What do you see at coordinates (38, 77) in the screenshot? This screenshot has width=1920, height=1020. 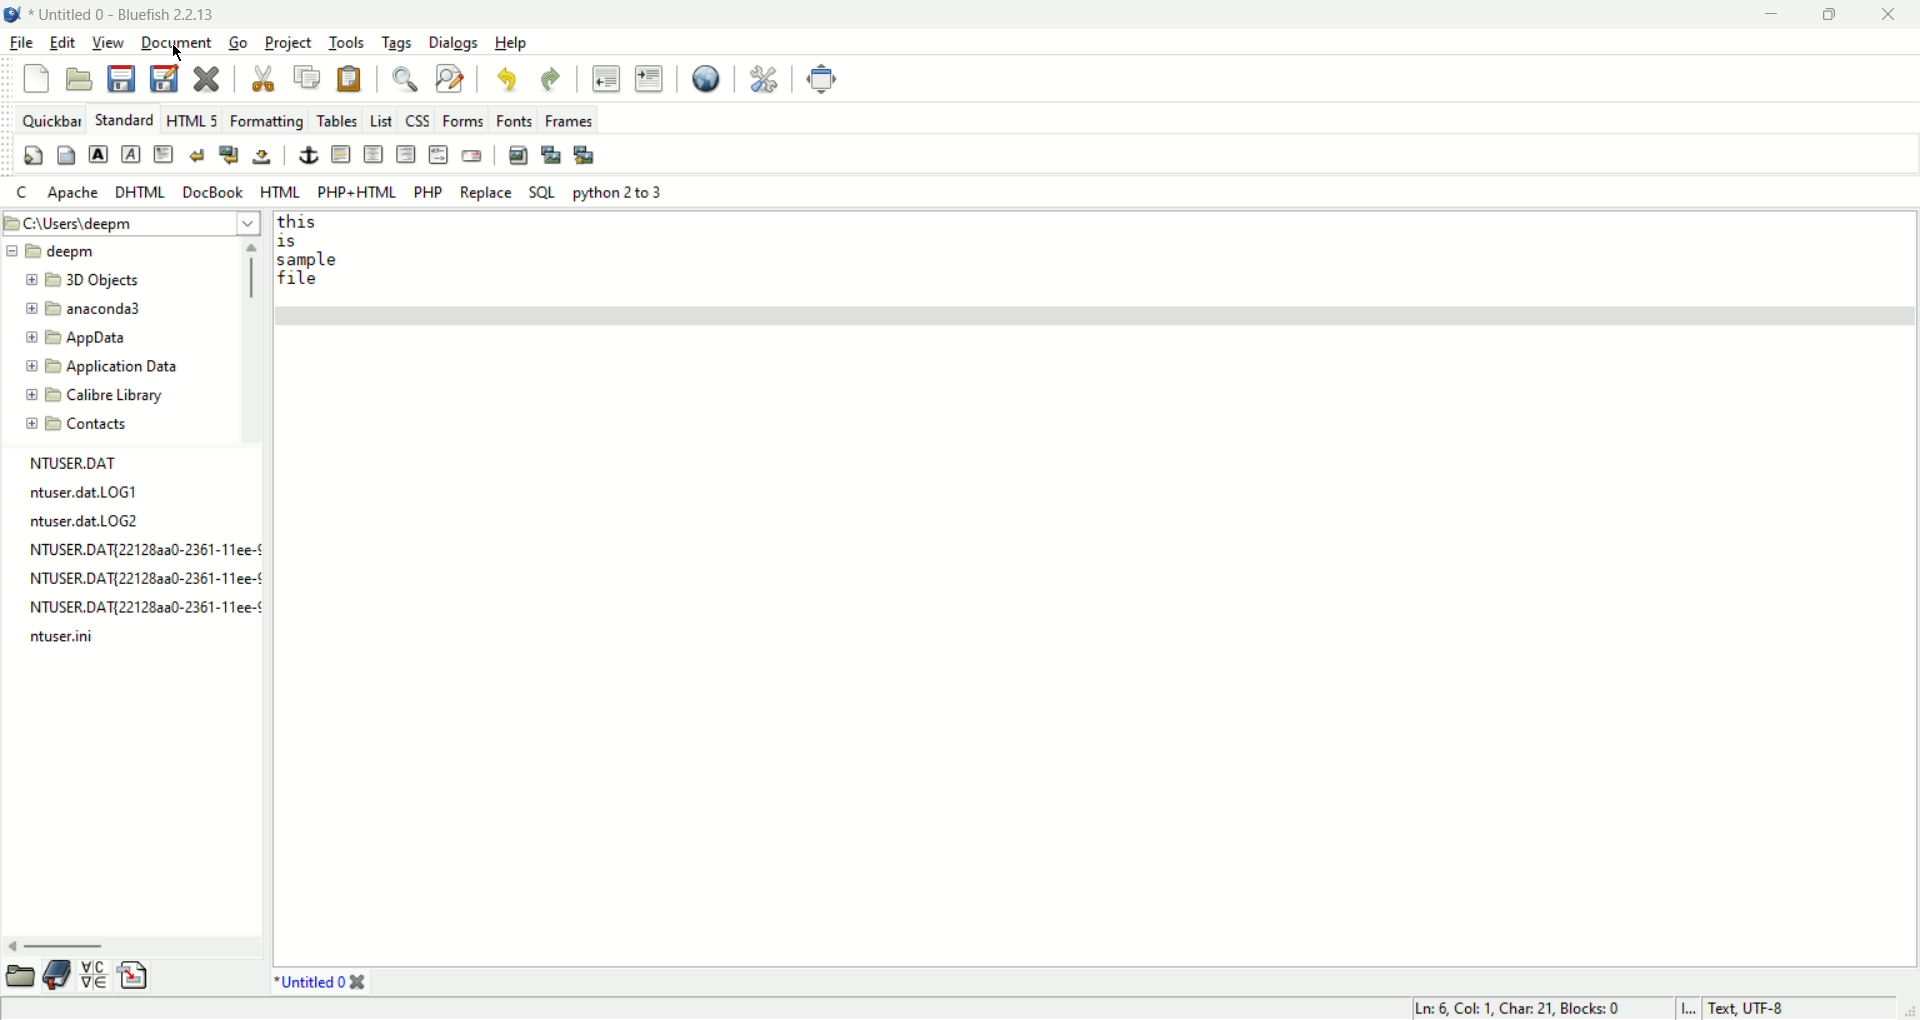 I see `new` at bounding box center [38, 77].